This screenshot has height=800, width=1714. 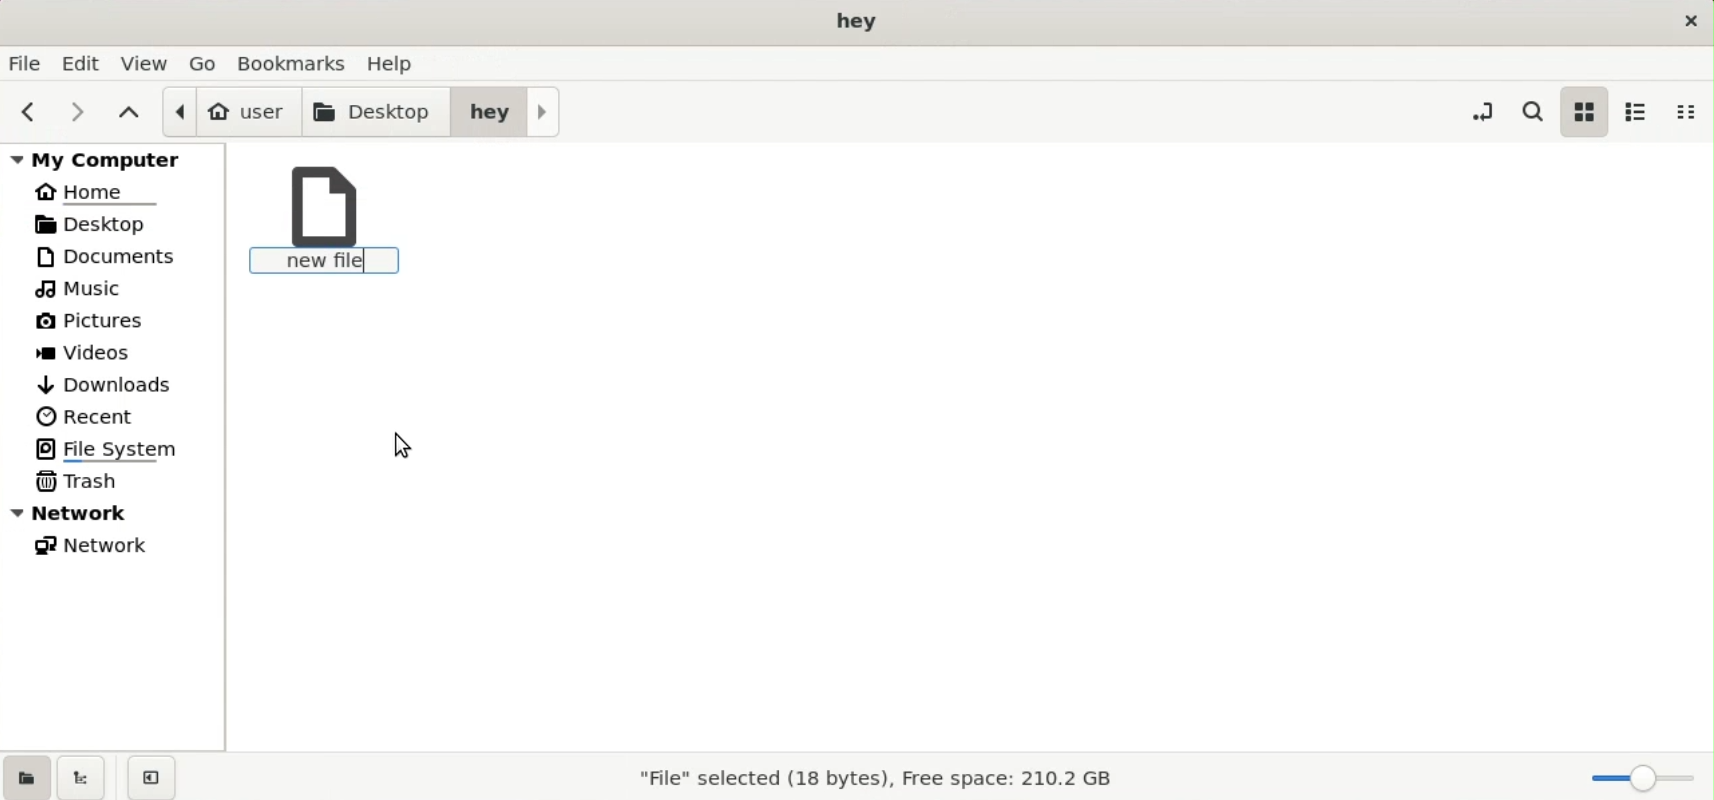 What do you see at coordinates (1692, 112) in the screenshot?
I see `compact view` at bounding box center [1692, 112].